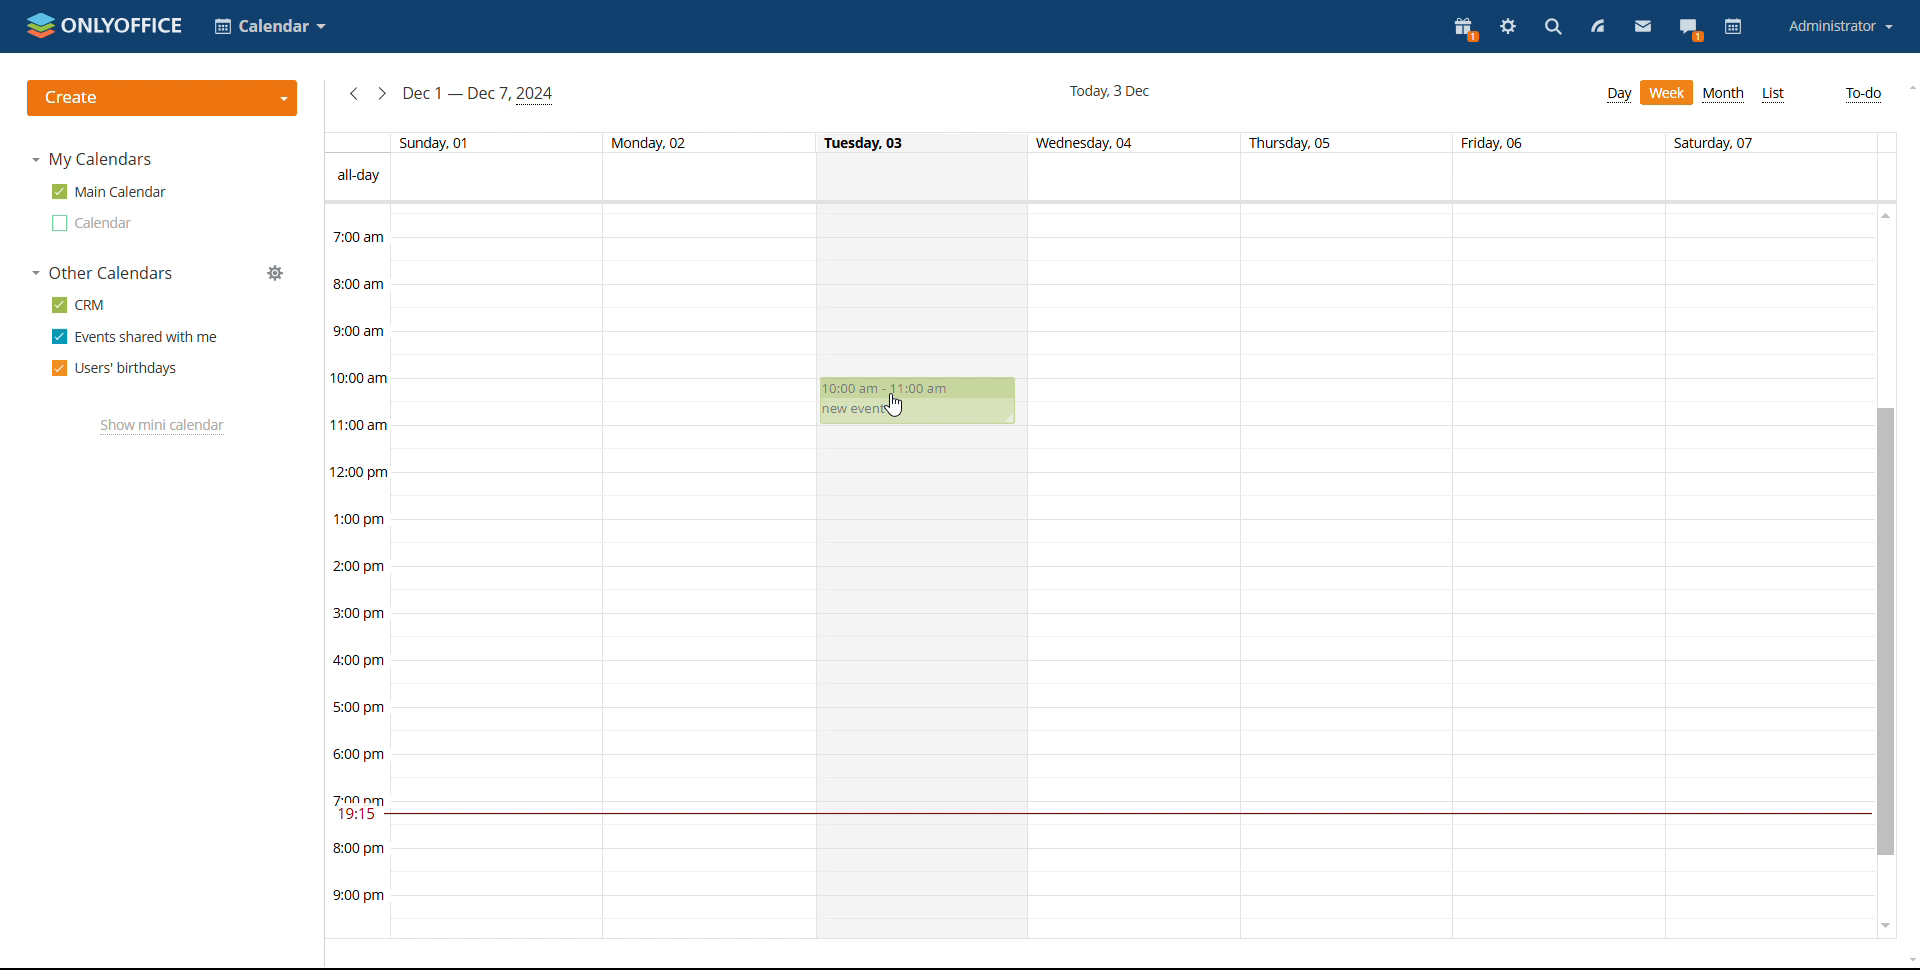 The height and width of the screenshot is (970, 1920). What do you see at coordinates (271, 26) in the screenshot?
I see `Calendar` at bounding box center [271, 26].